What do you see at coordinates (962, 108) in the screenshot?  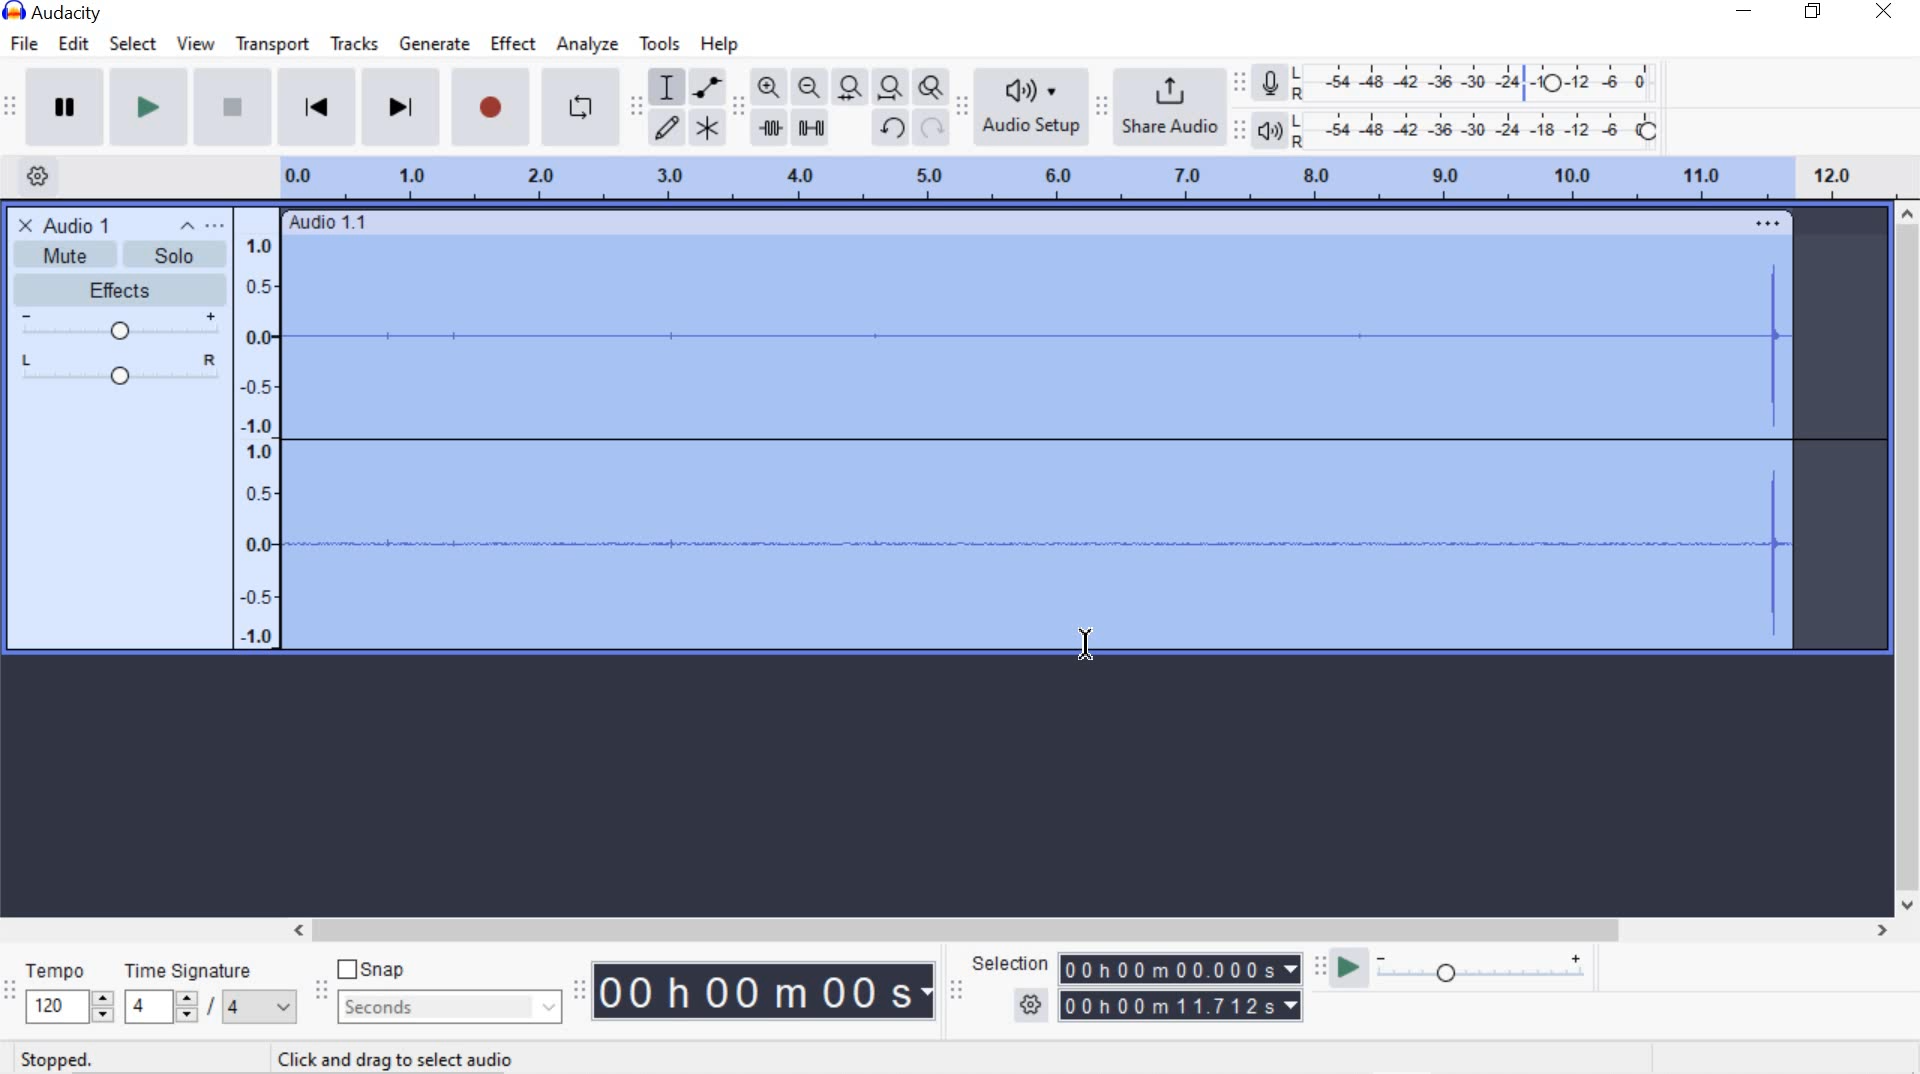 I see `Audio setup toolbar` at bounding box center [962, 108].